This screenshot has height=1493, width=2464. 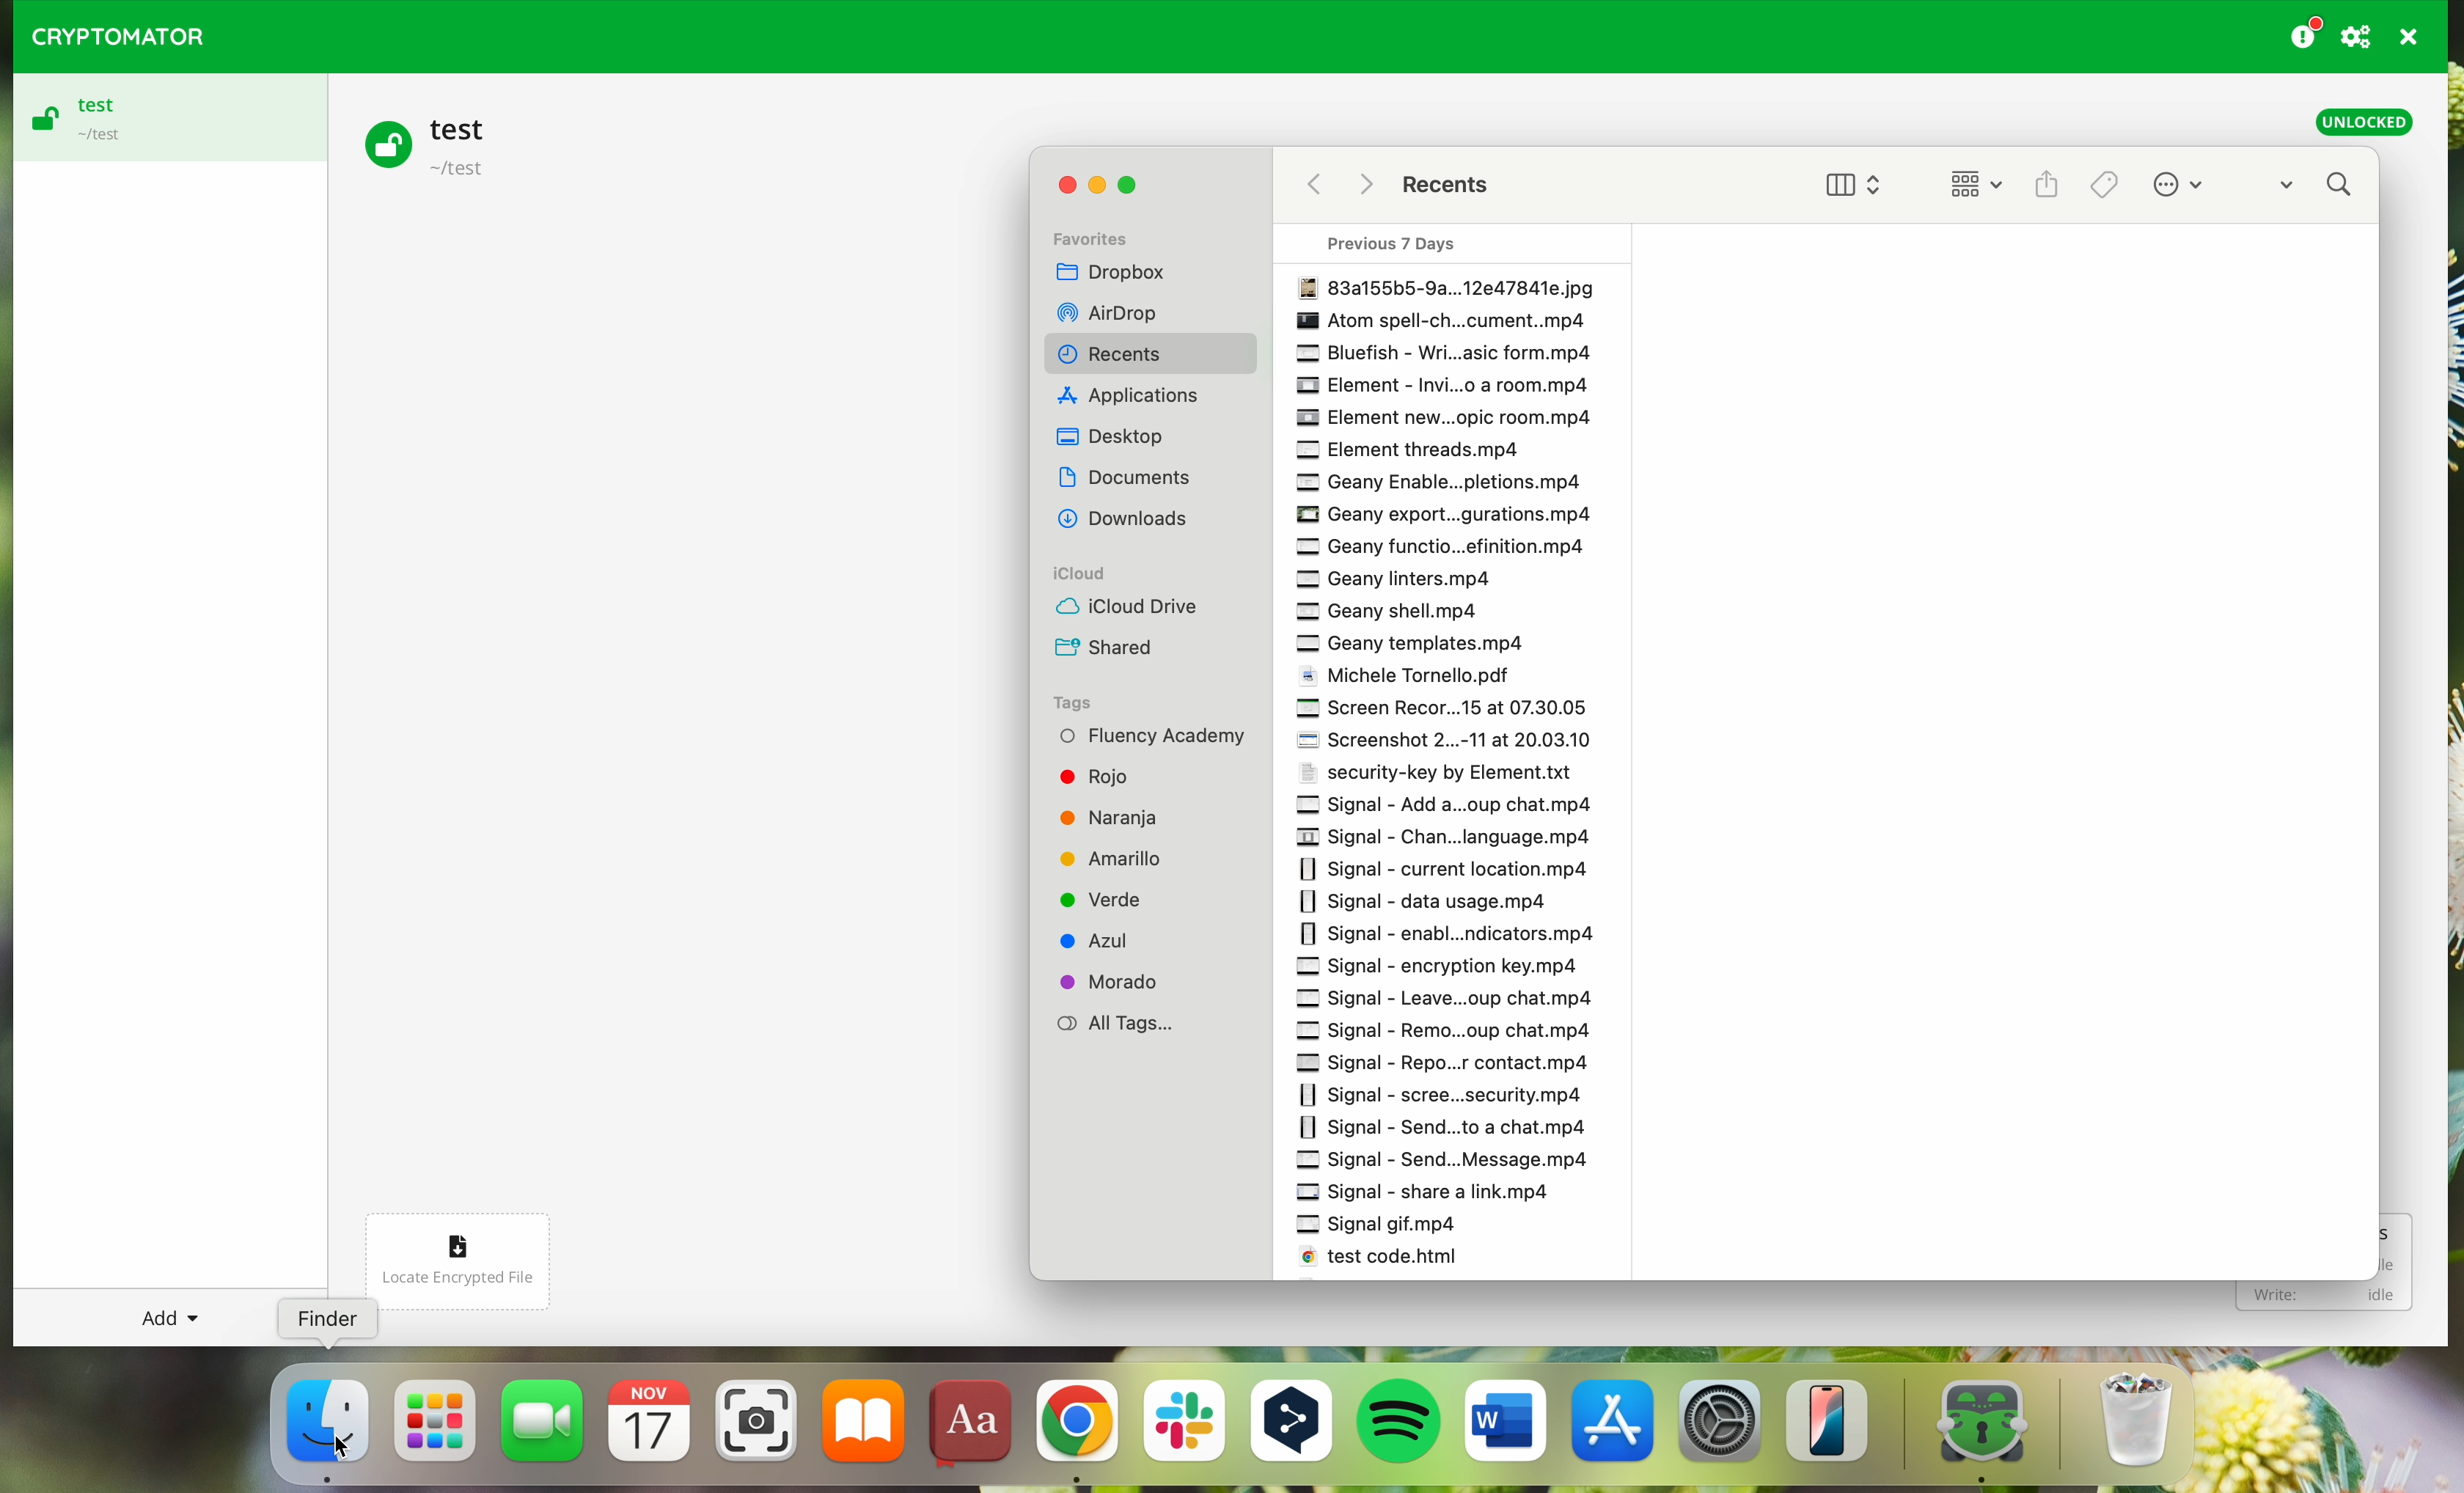 What do you see at coordinates (1453, 516) in the screenshot?
I see `Geany export` at bounding box center [1453, 516].